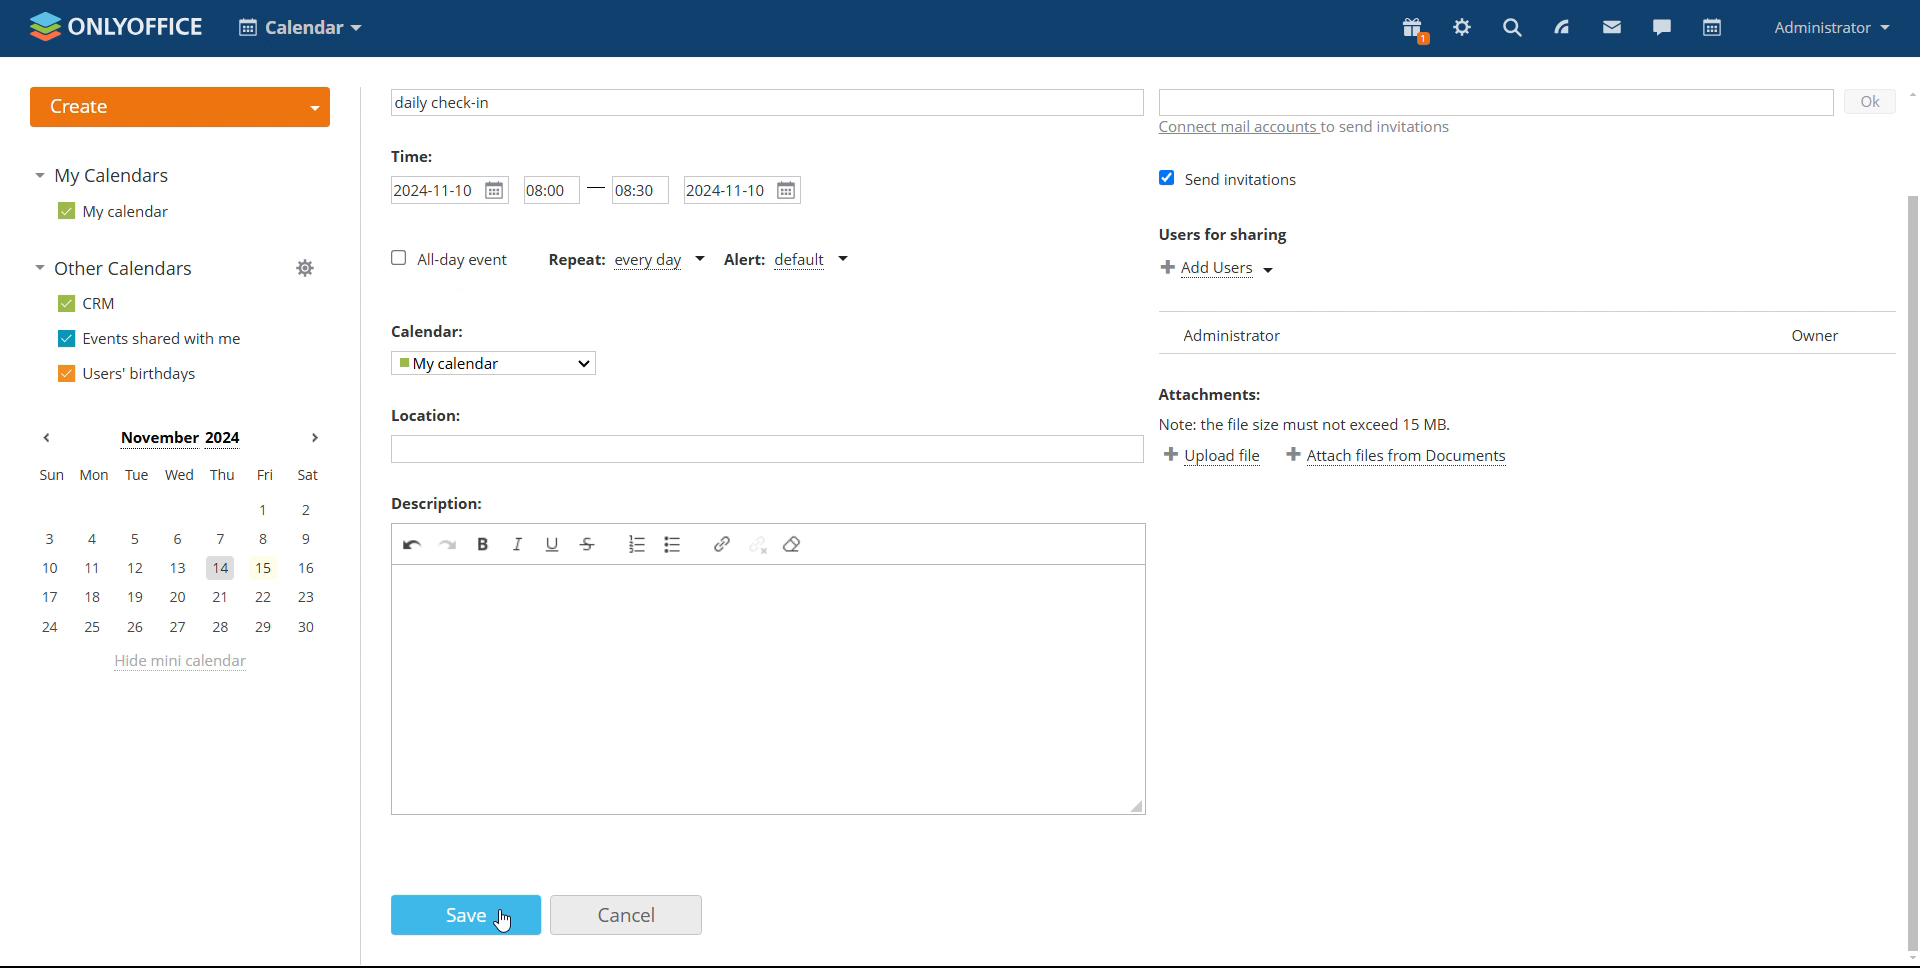 Image resolution: width=1920 pixels, height=968 pixels. I want to click on time:, so click(421, 158).